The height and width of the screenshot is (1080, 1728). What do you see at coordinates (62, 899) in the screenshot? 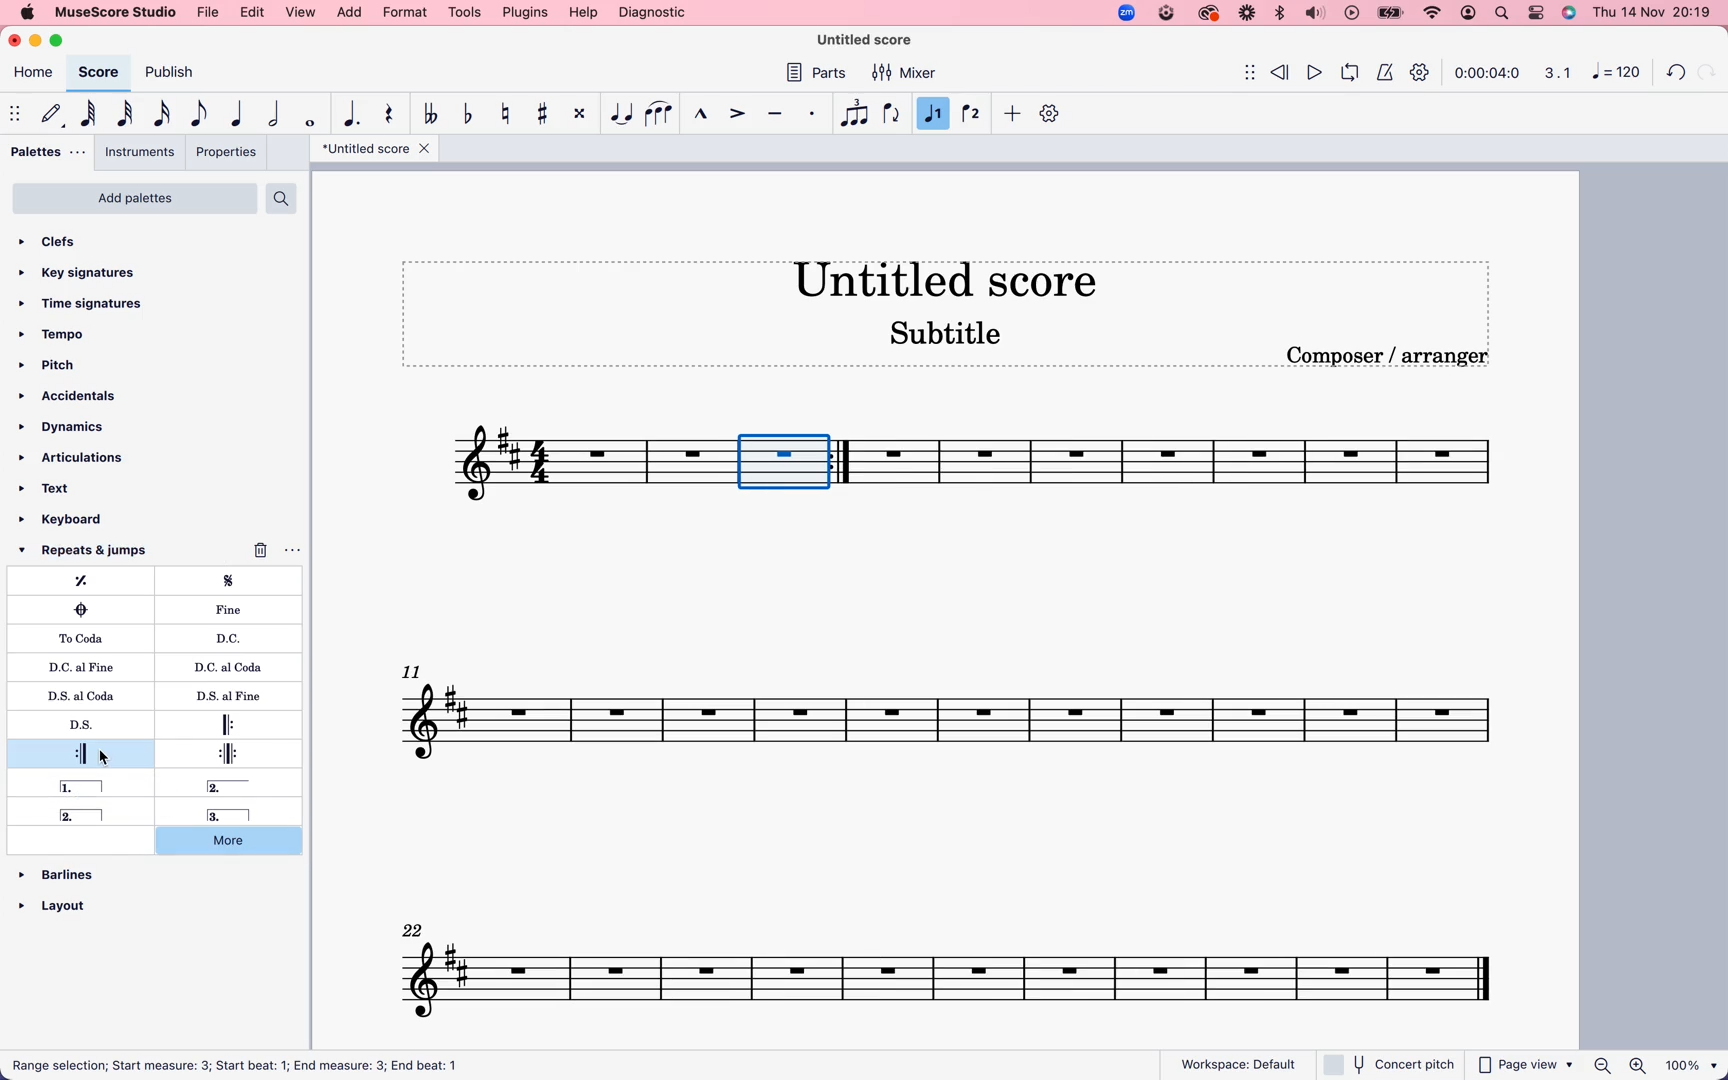
I see `Layout` at bounding box center [62, 899].